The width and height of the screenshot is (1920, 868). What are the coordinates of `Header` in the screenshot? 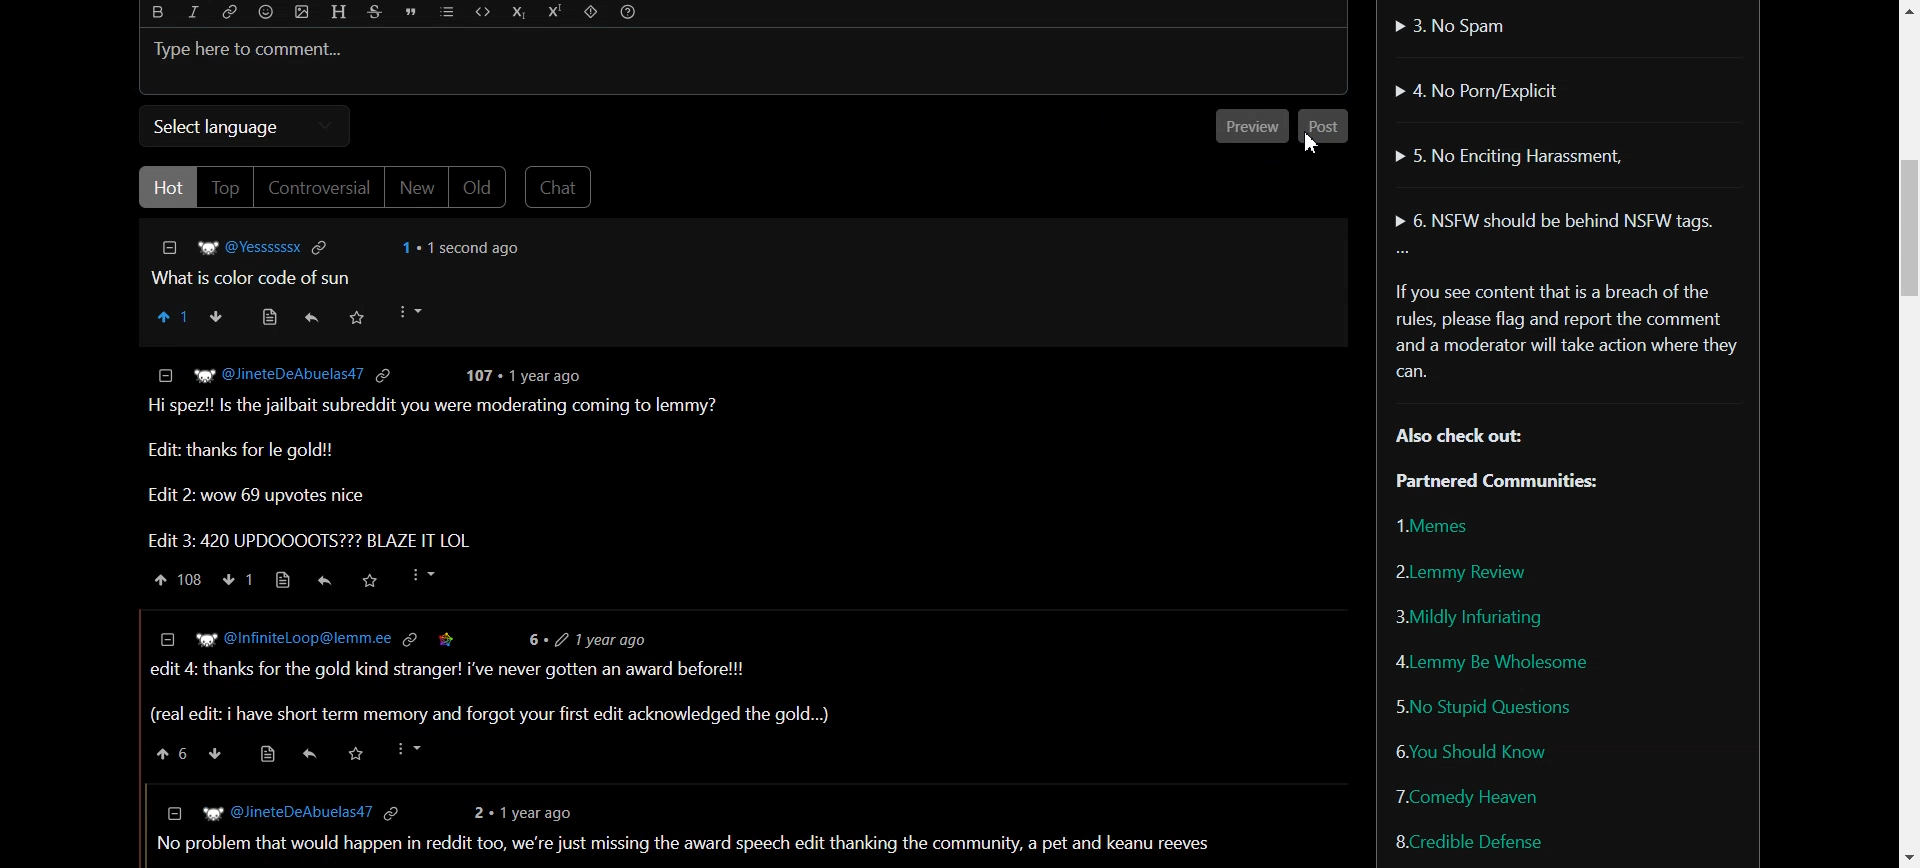 It's located at (338, 12).